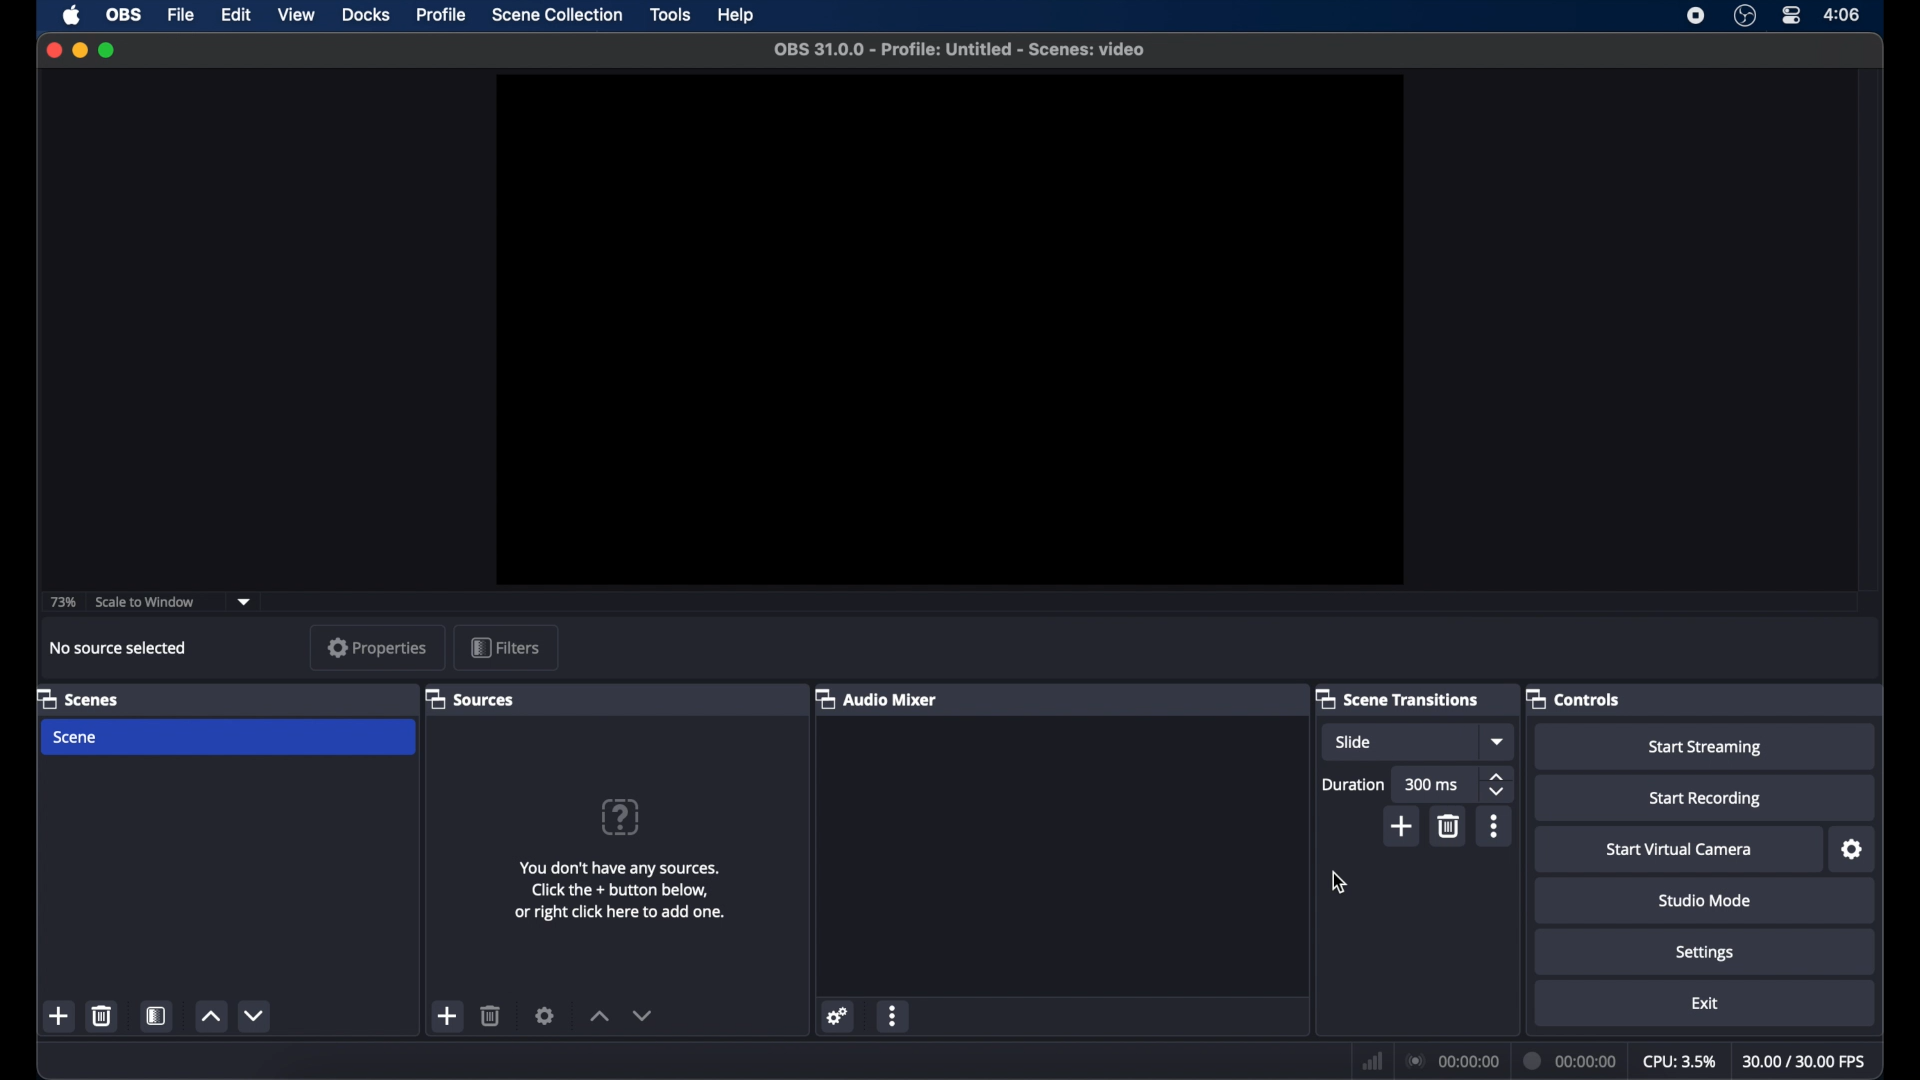 The height and width of the screenshot is (1080, 1920). I want to click on preview, so click(950, 330).